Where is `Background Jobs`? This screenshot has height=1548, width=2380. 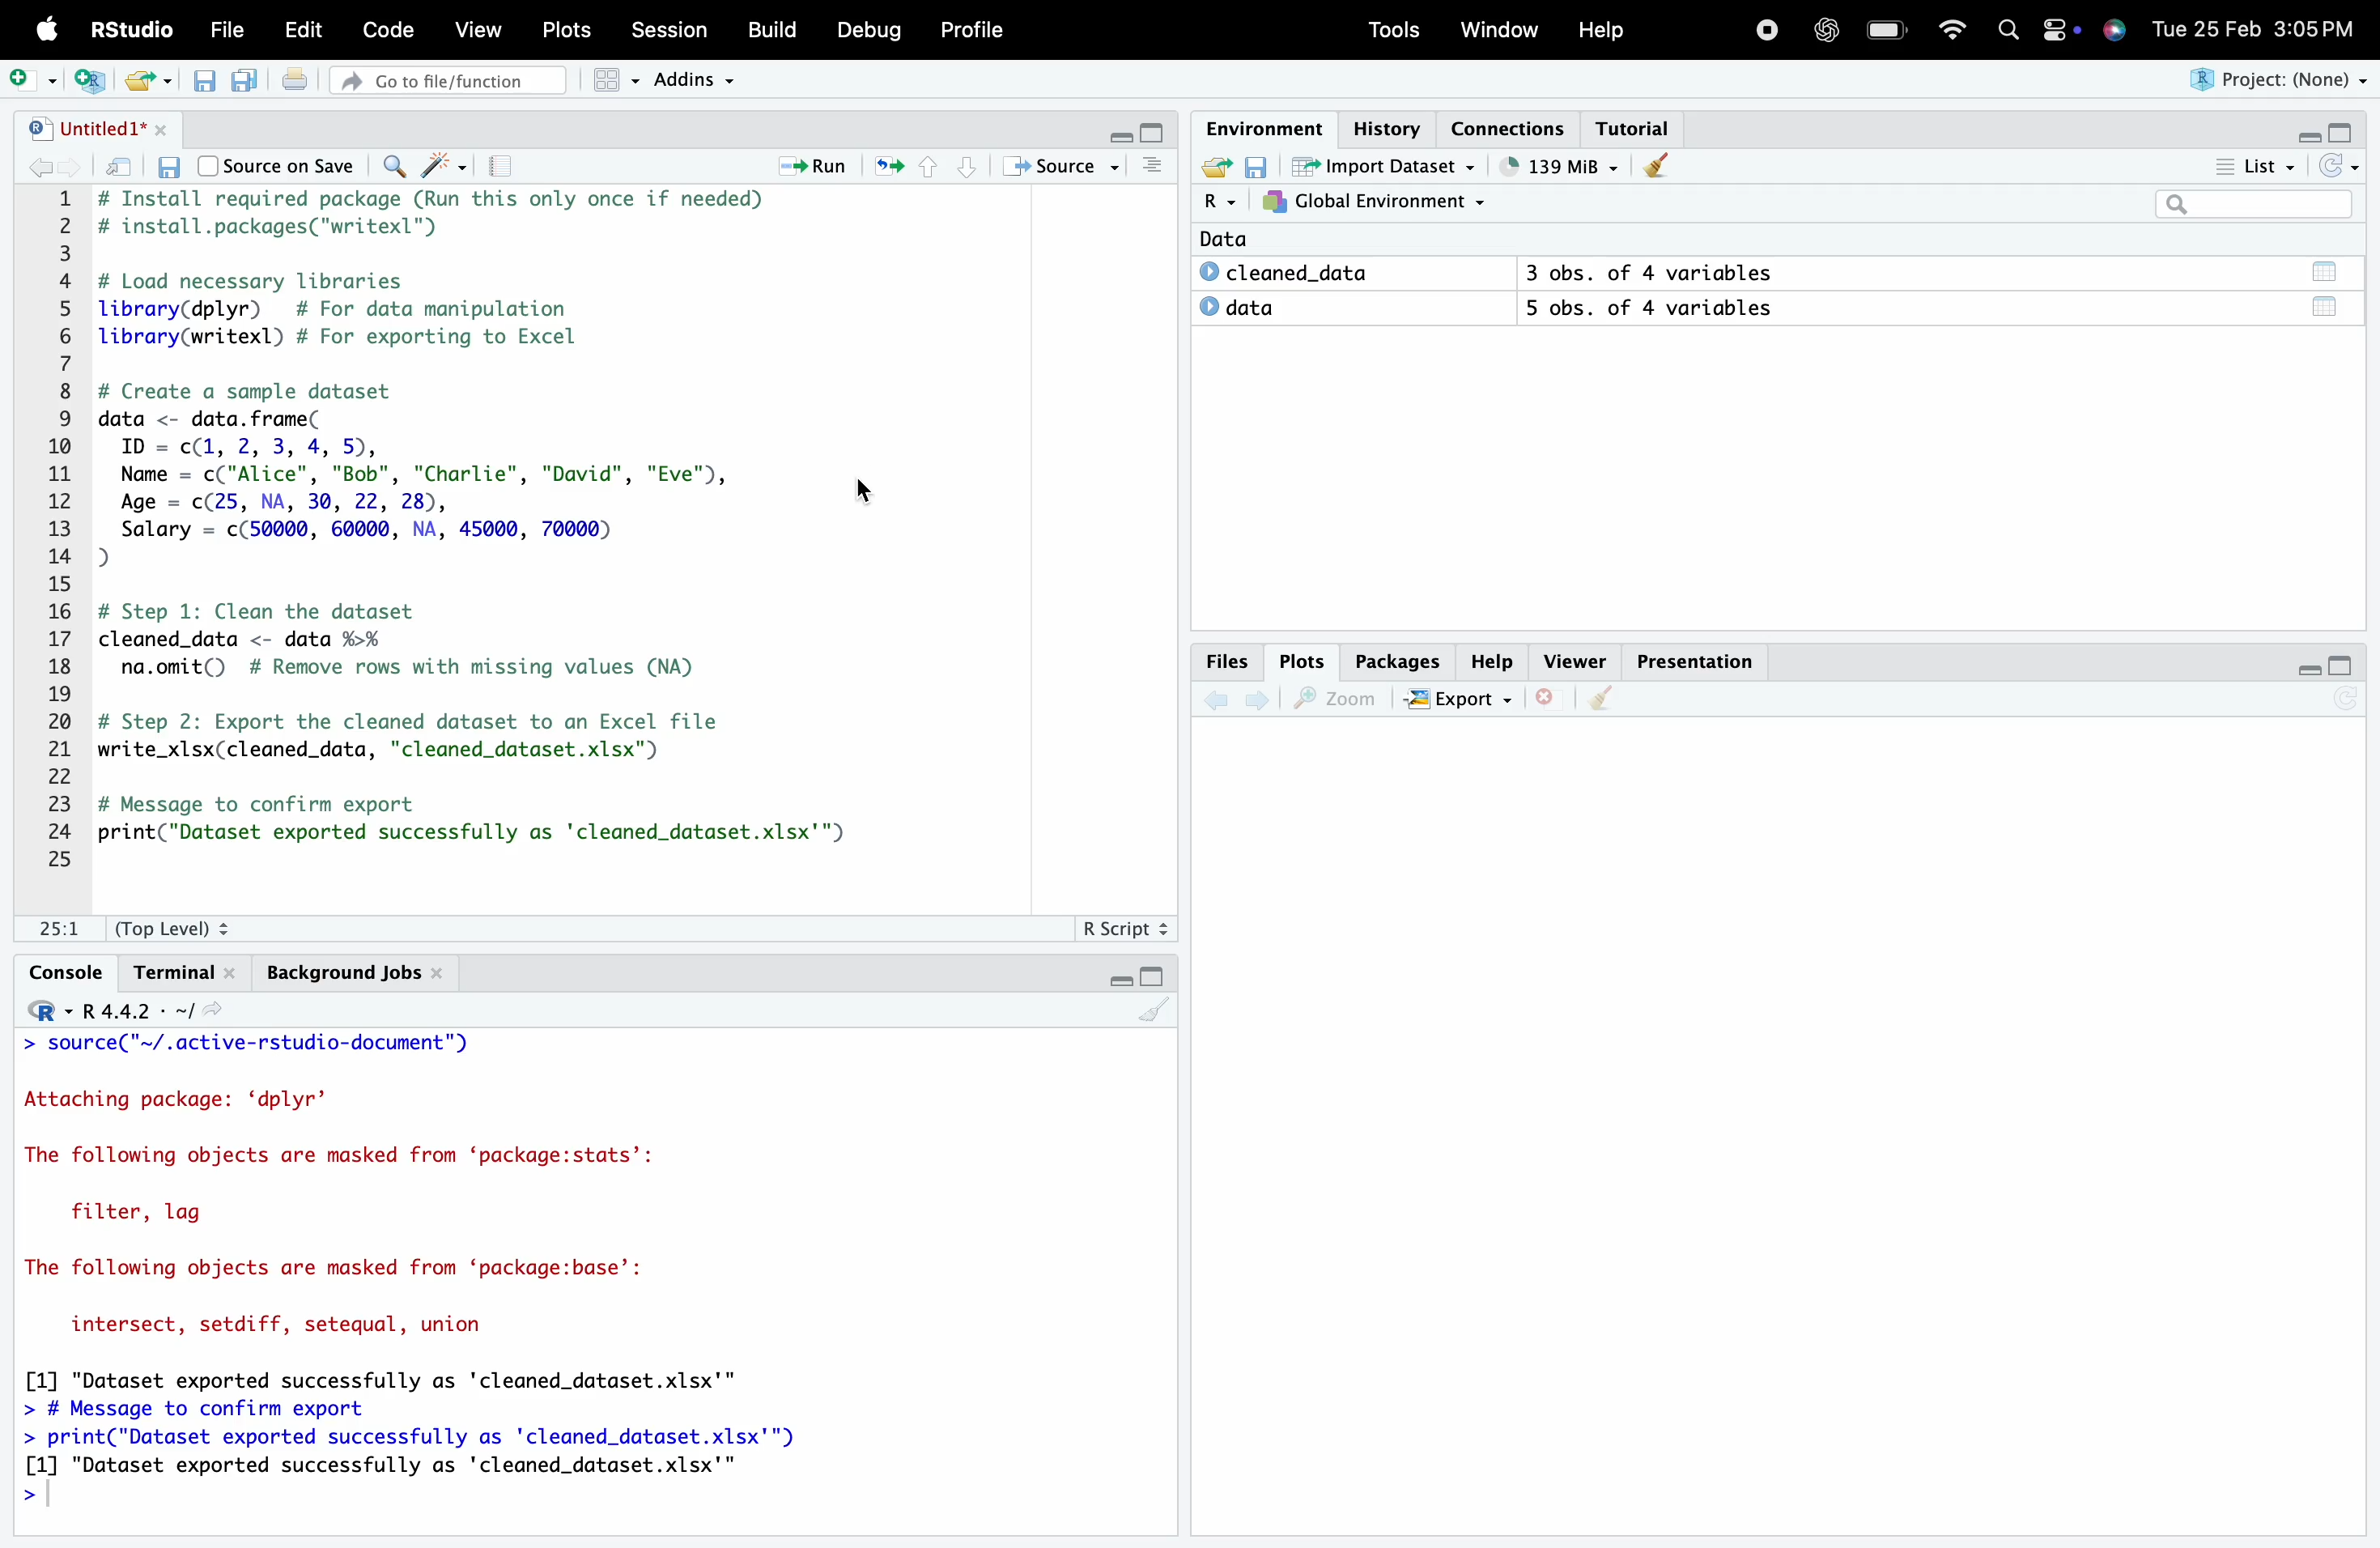
Background Jobs is located at coordinates (352, 968).